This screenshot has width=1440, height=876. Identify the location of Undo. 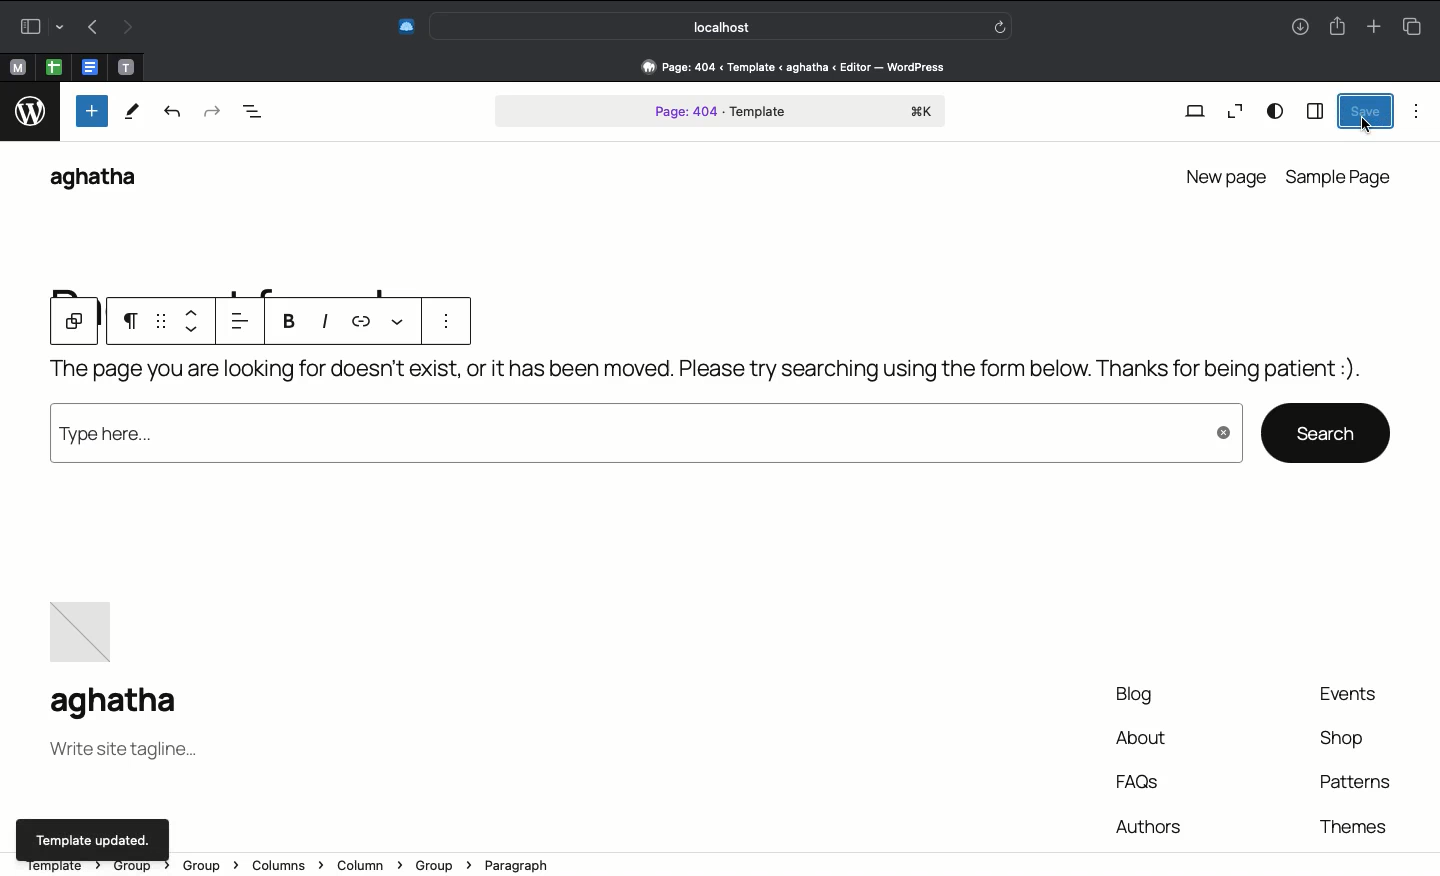
(93, 26).